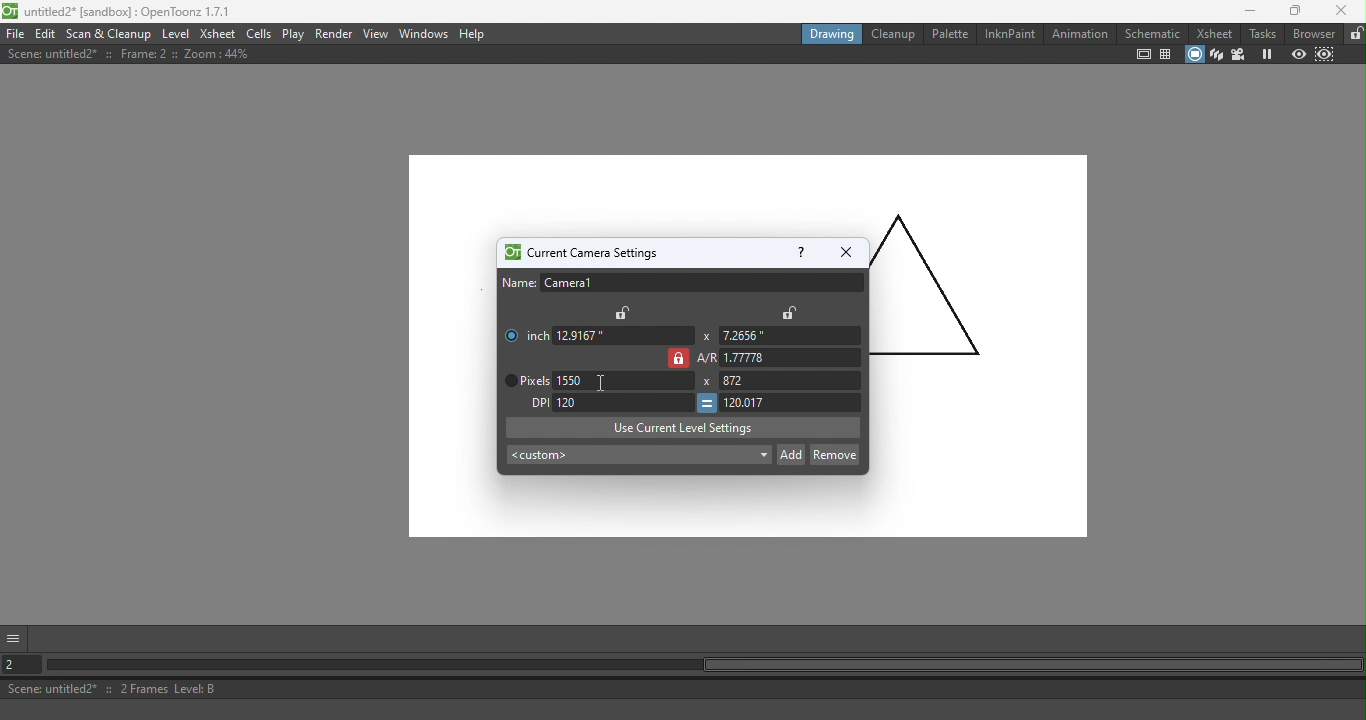  Describe the element at coordinates (1238, 55) in the screenshot. I see `Camera view` at that location.